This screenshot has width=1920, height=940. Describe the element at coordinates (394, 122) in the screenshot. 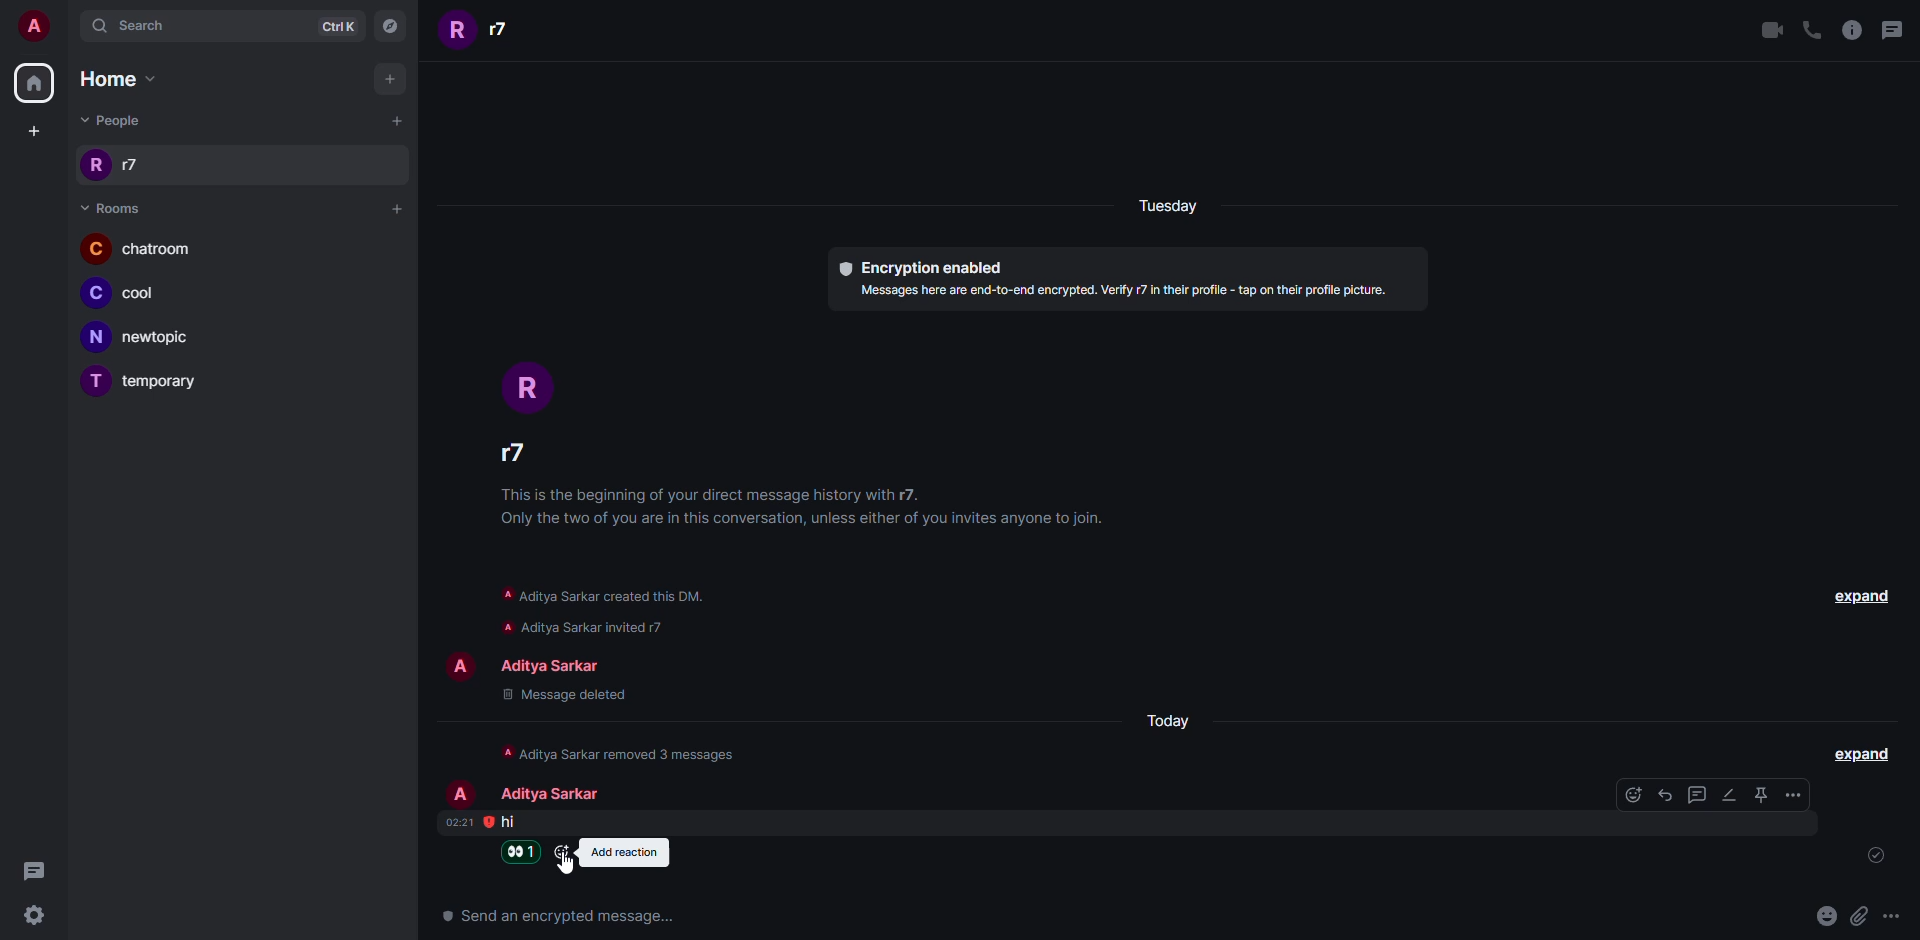

I see `add` at that location.